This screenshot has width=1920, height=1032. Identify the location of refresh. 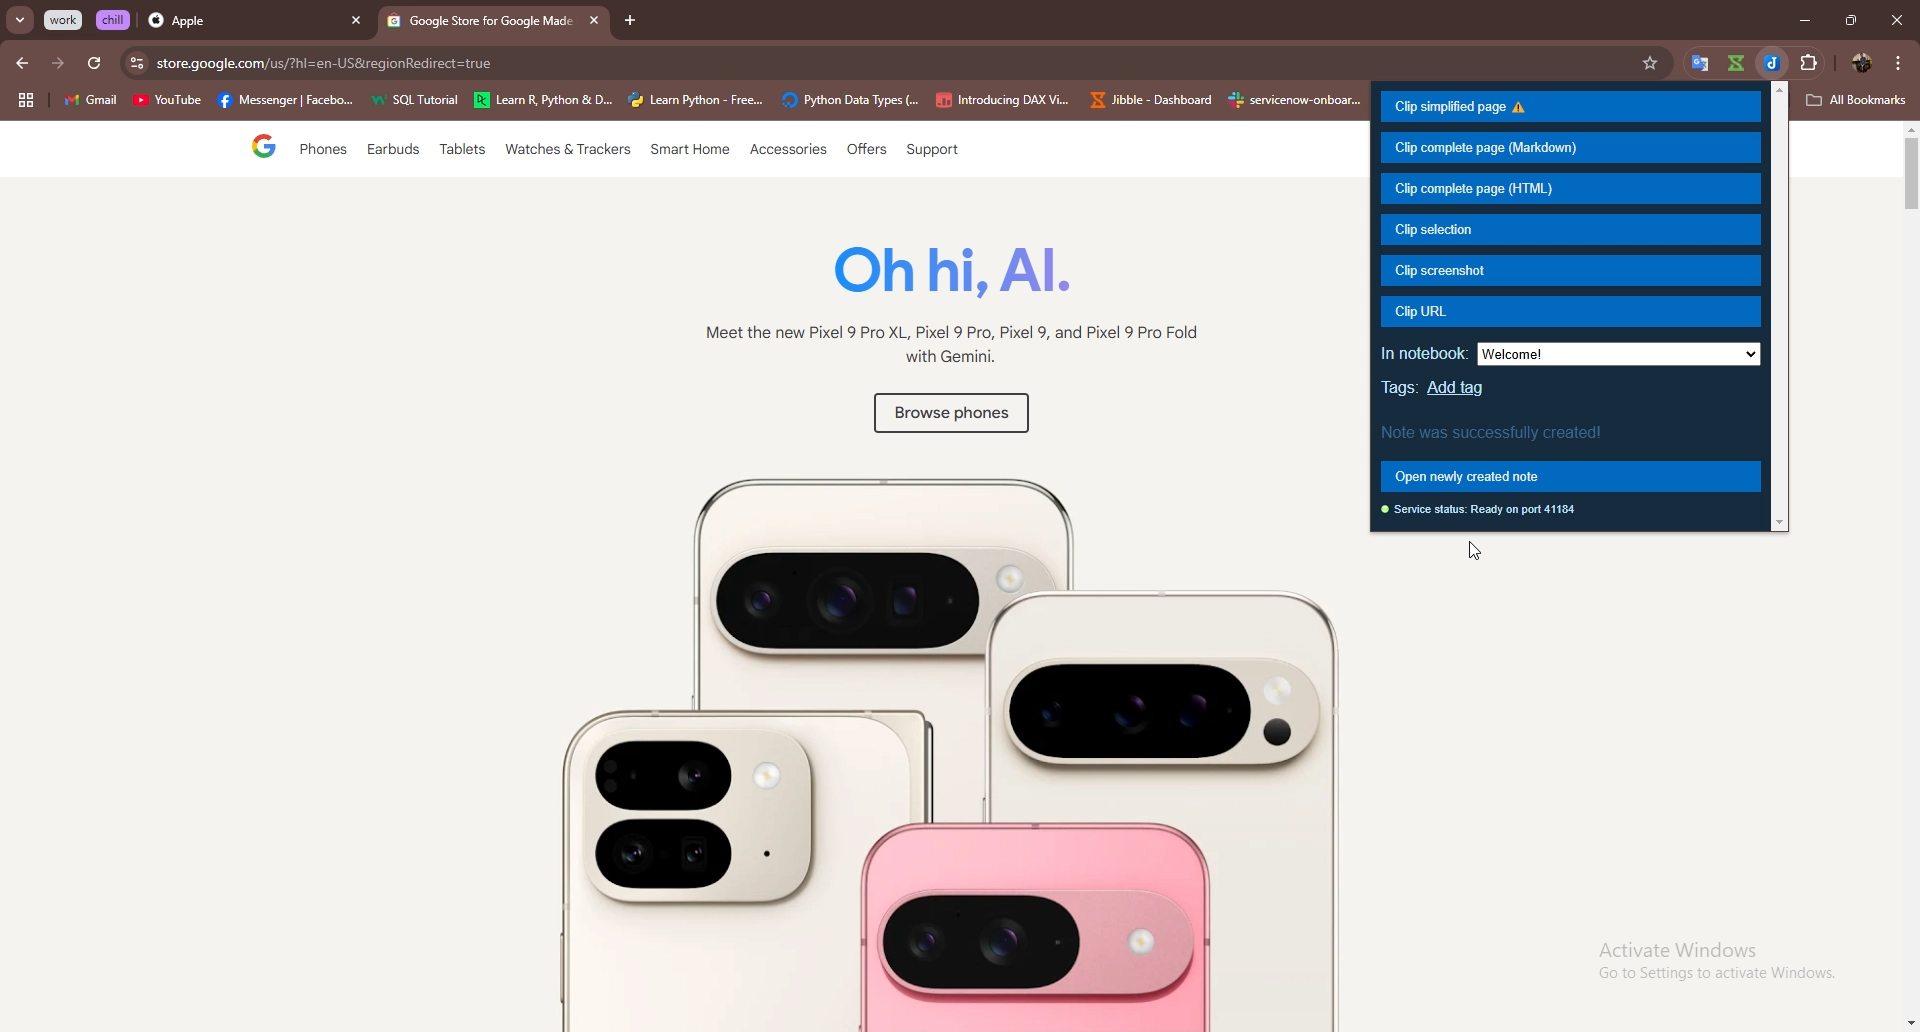
(94, 64).